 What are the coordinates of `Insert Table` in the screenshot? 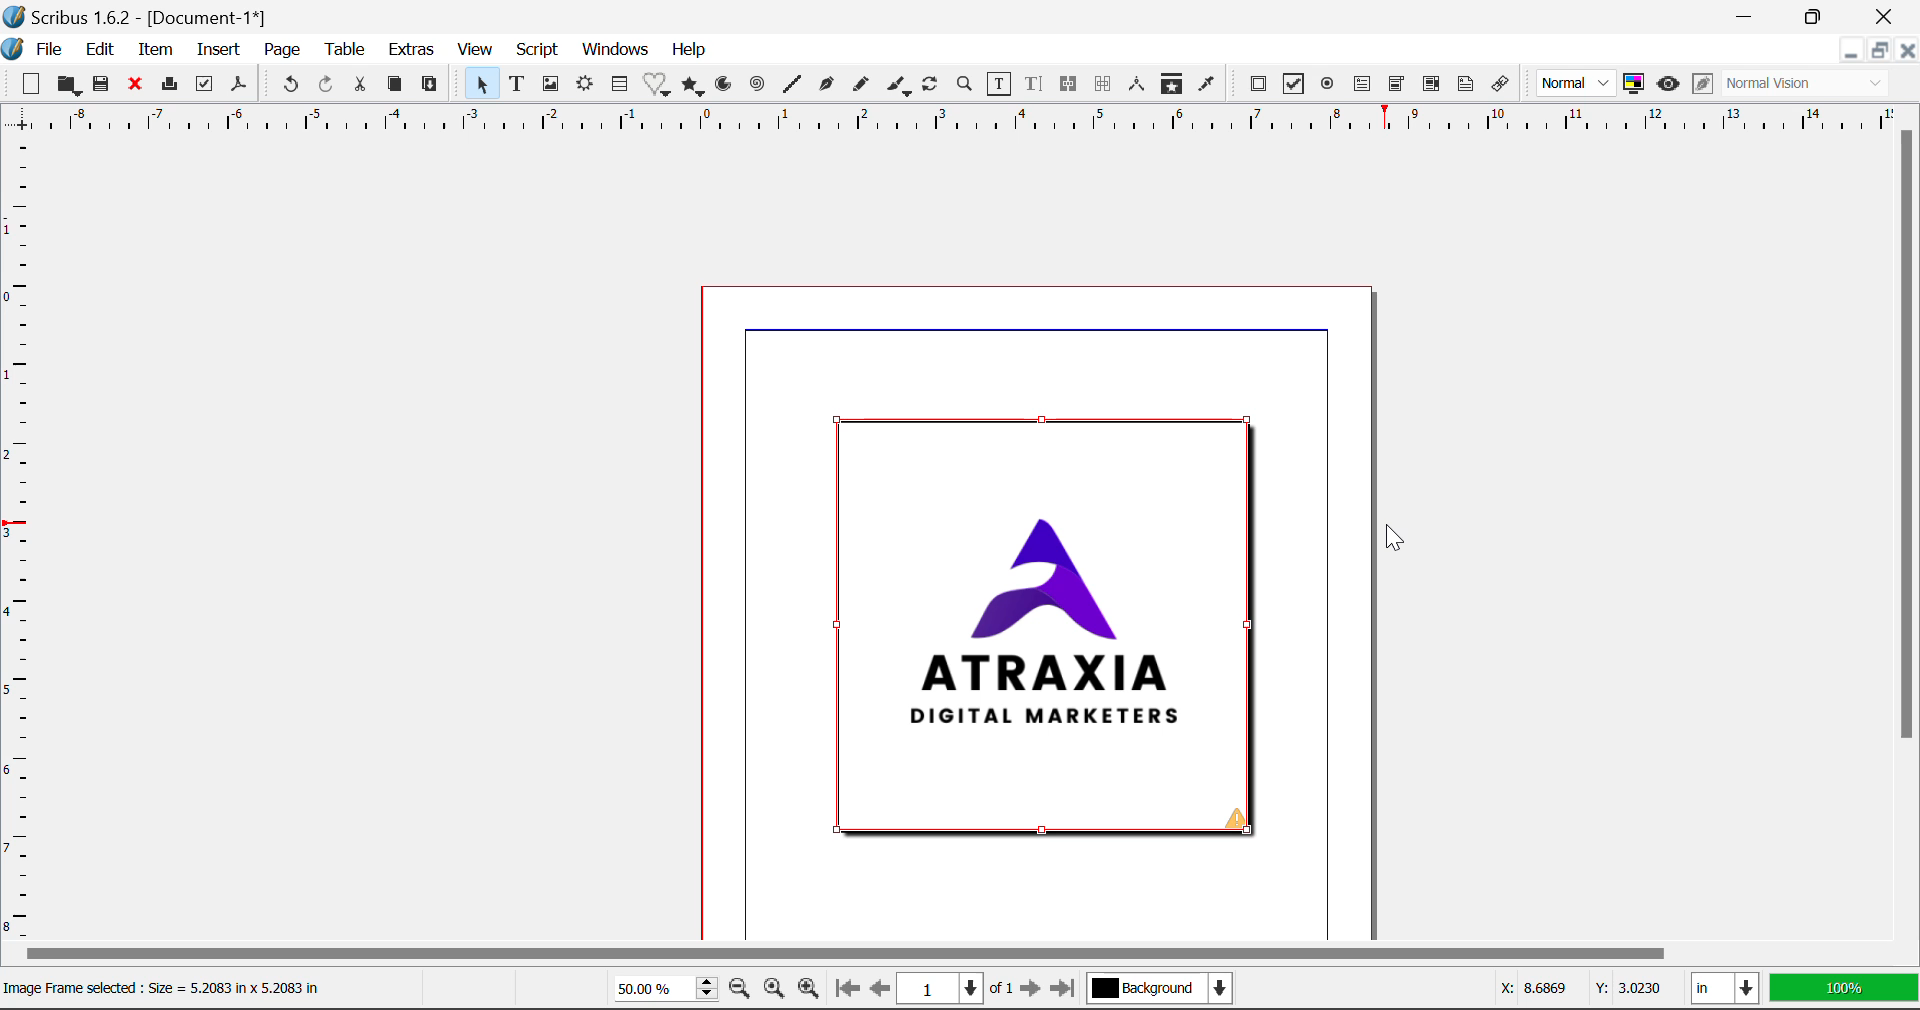 It's located at (623, 87).